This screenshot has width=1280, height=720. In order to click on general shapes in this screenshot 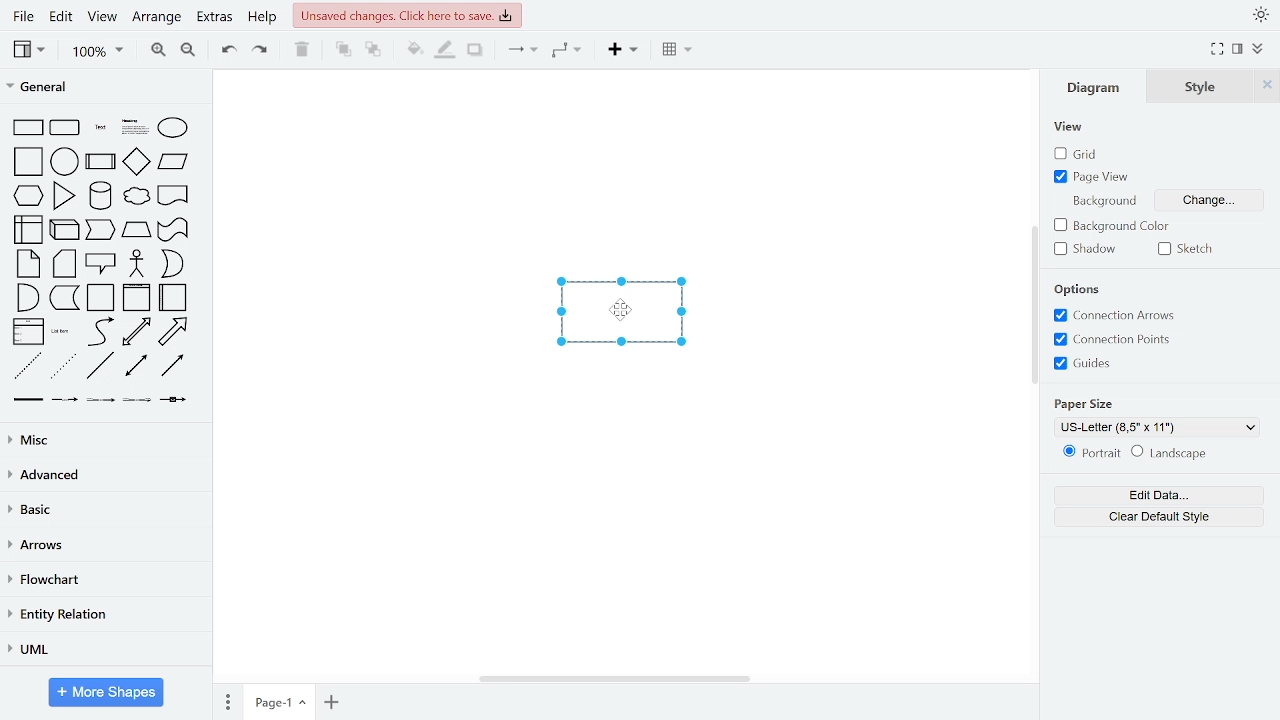, I will do `click(99, 230)`.